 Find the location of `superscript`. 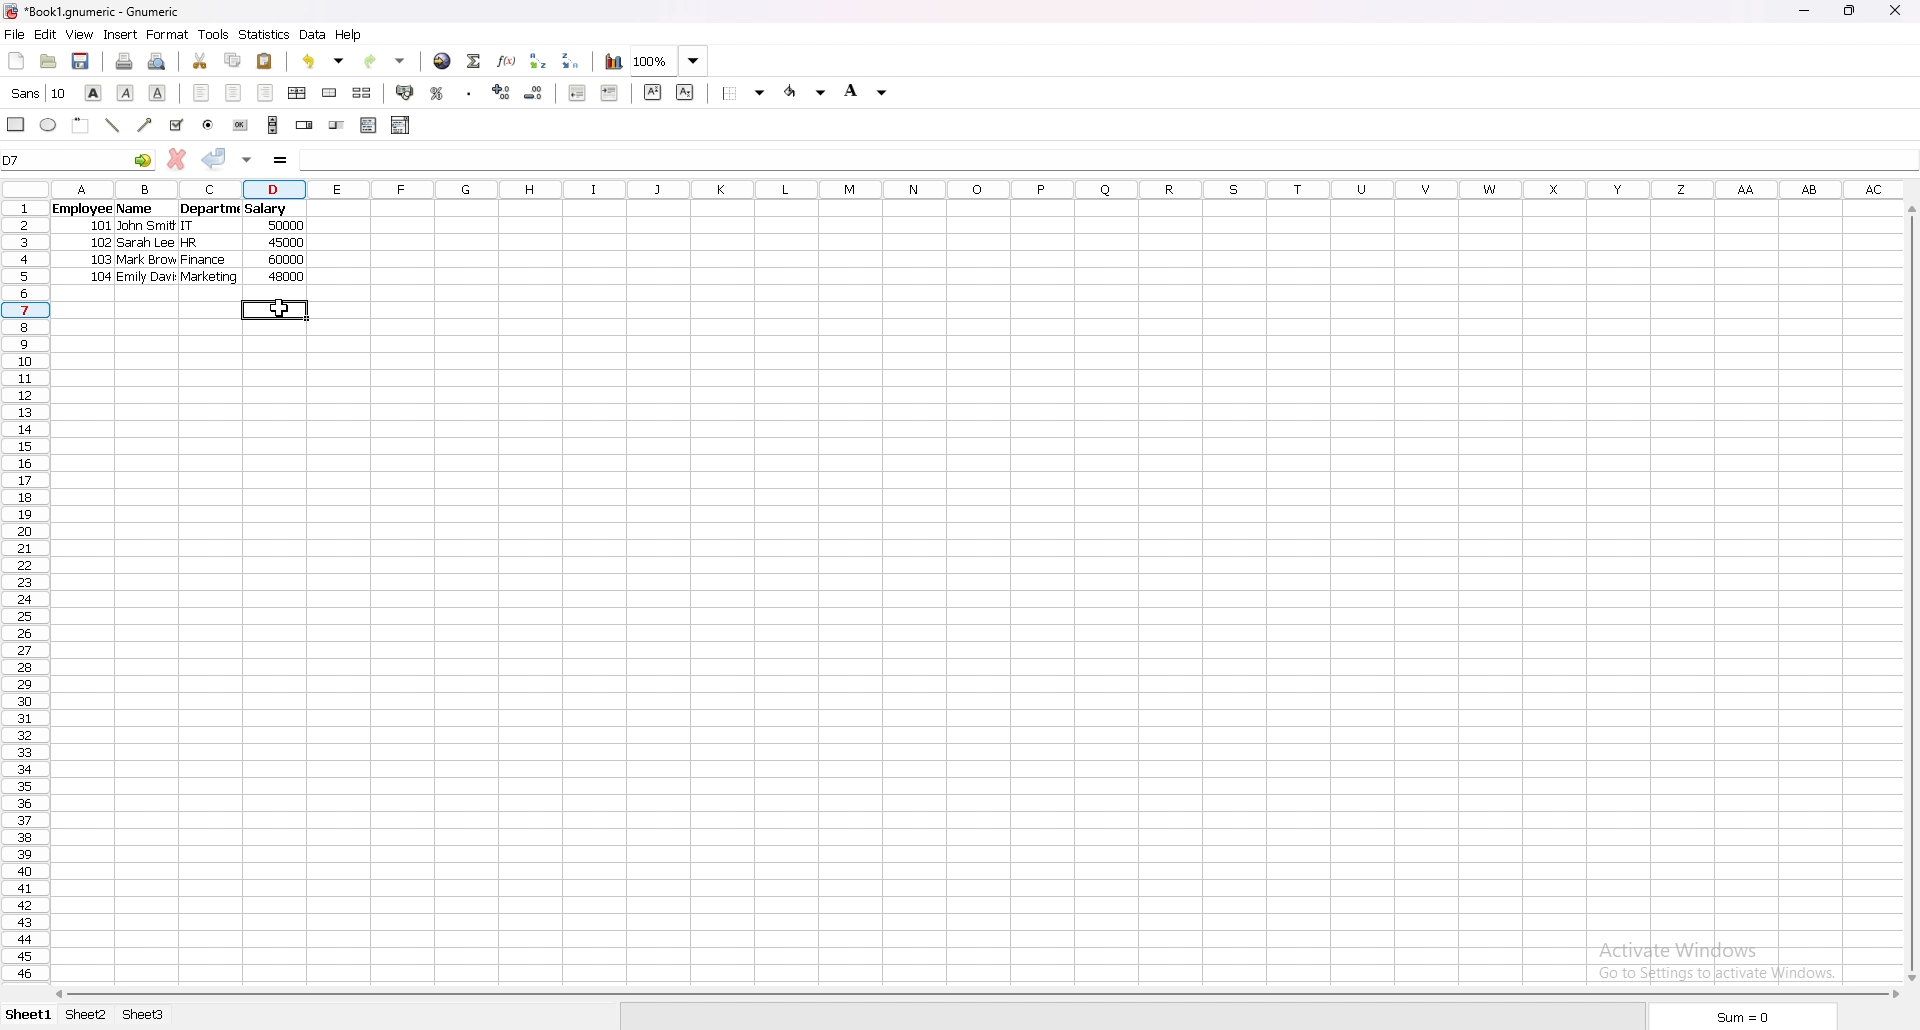

superscript is located at coordinates (653, 92).